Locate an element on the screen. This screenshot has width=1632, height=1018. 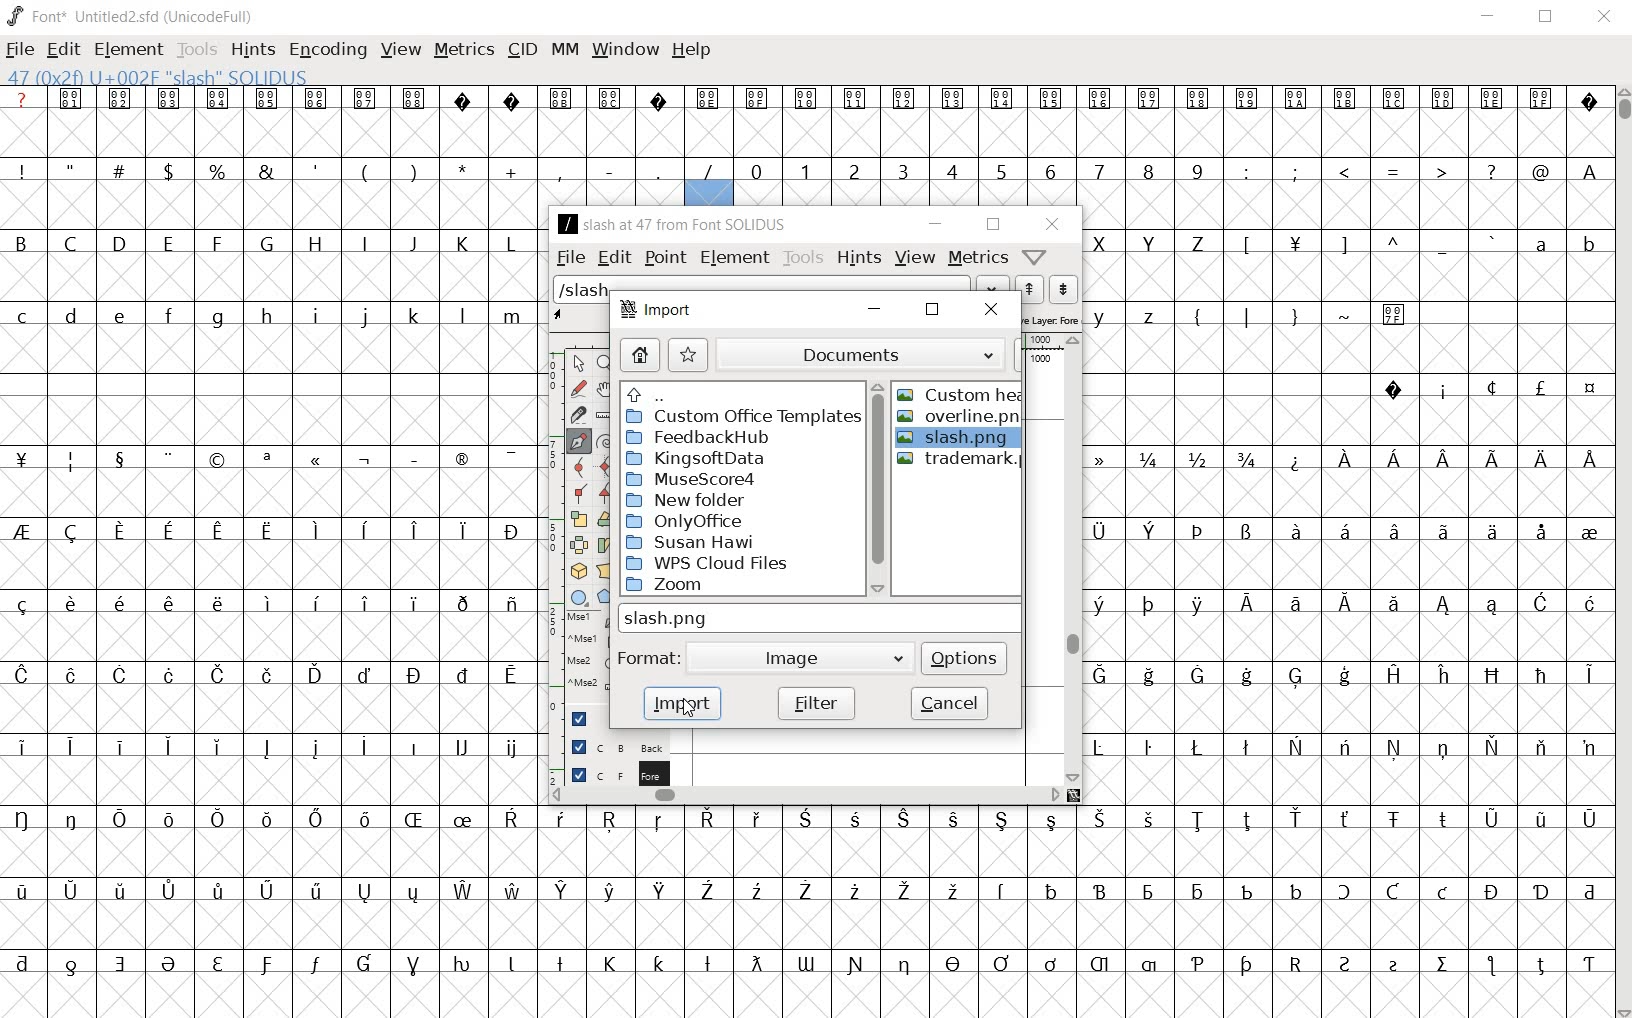
rotate the selection in 3D and project back to plane is located at coordinates (579, 572).